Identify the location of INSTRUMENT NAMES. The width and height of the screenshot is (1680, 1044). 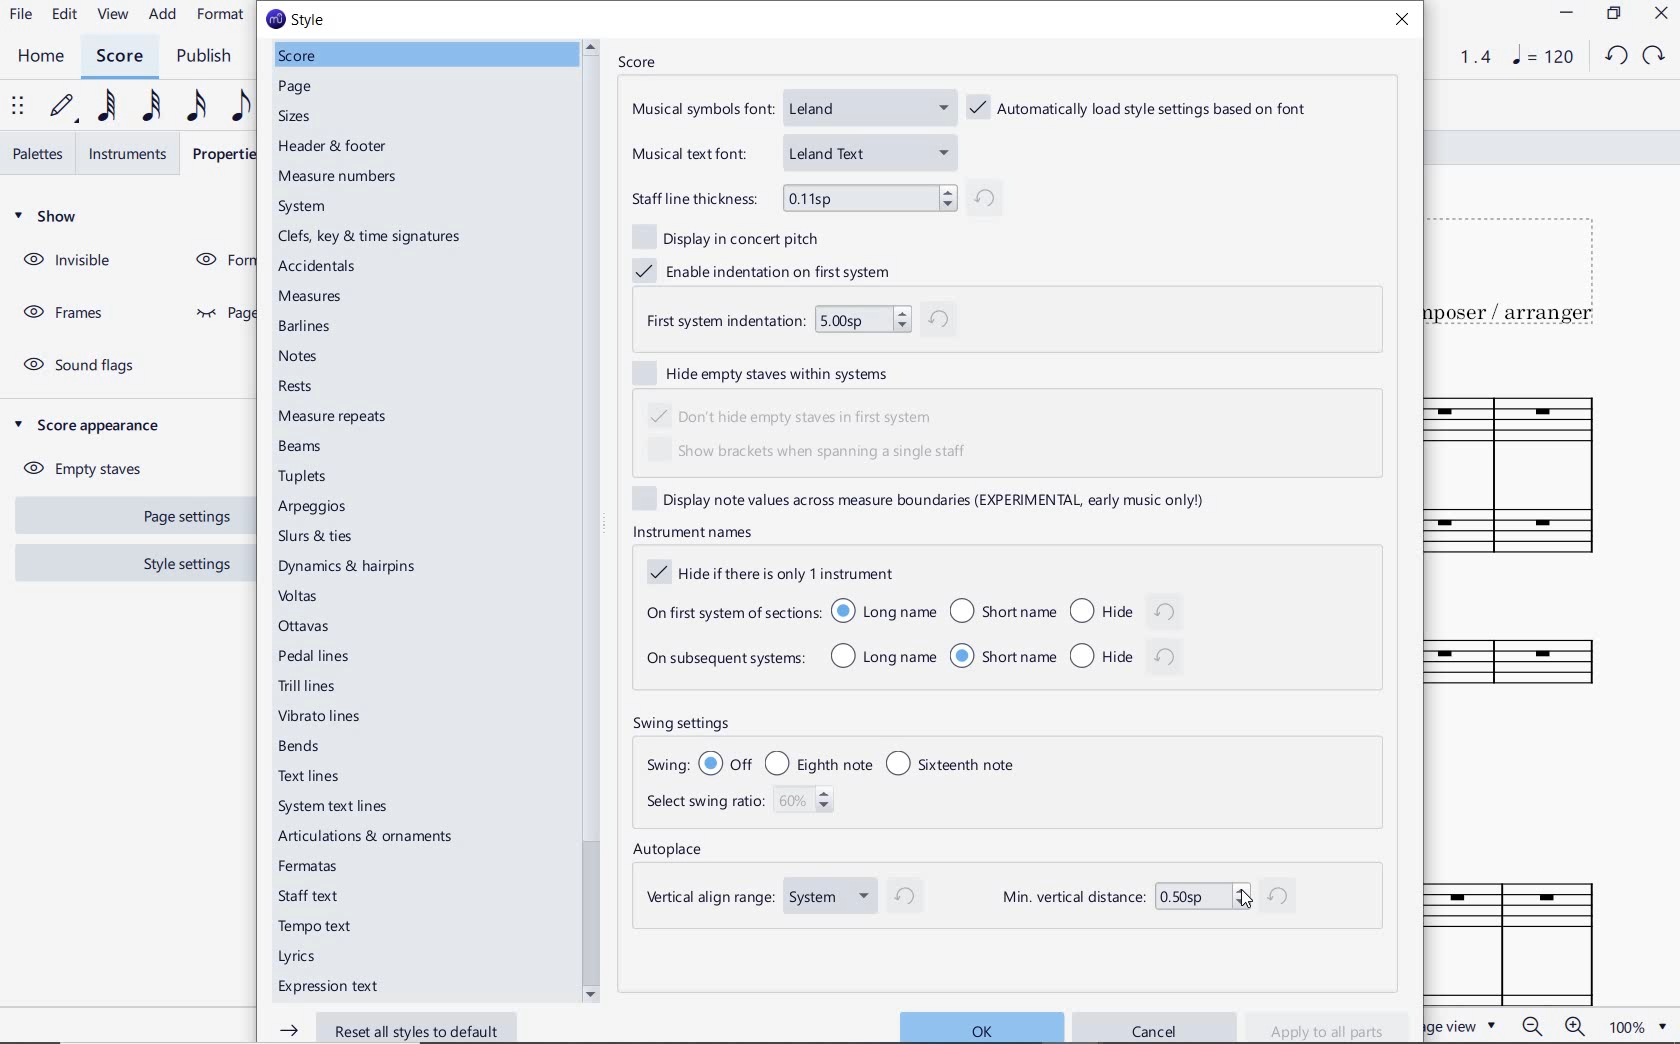
(691, 532).